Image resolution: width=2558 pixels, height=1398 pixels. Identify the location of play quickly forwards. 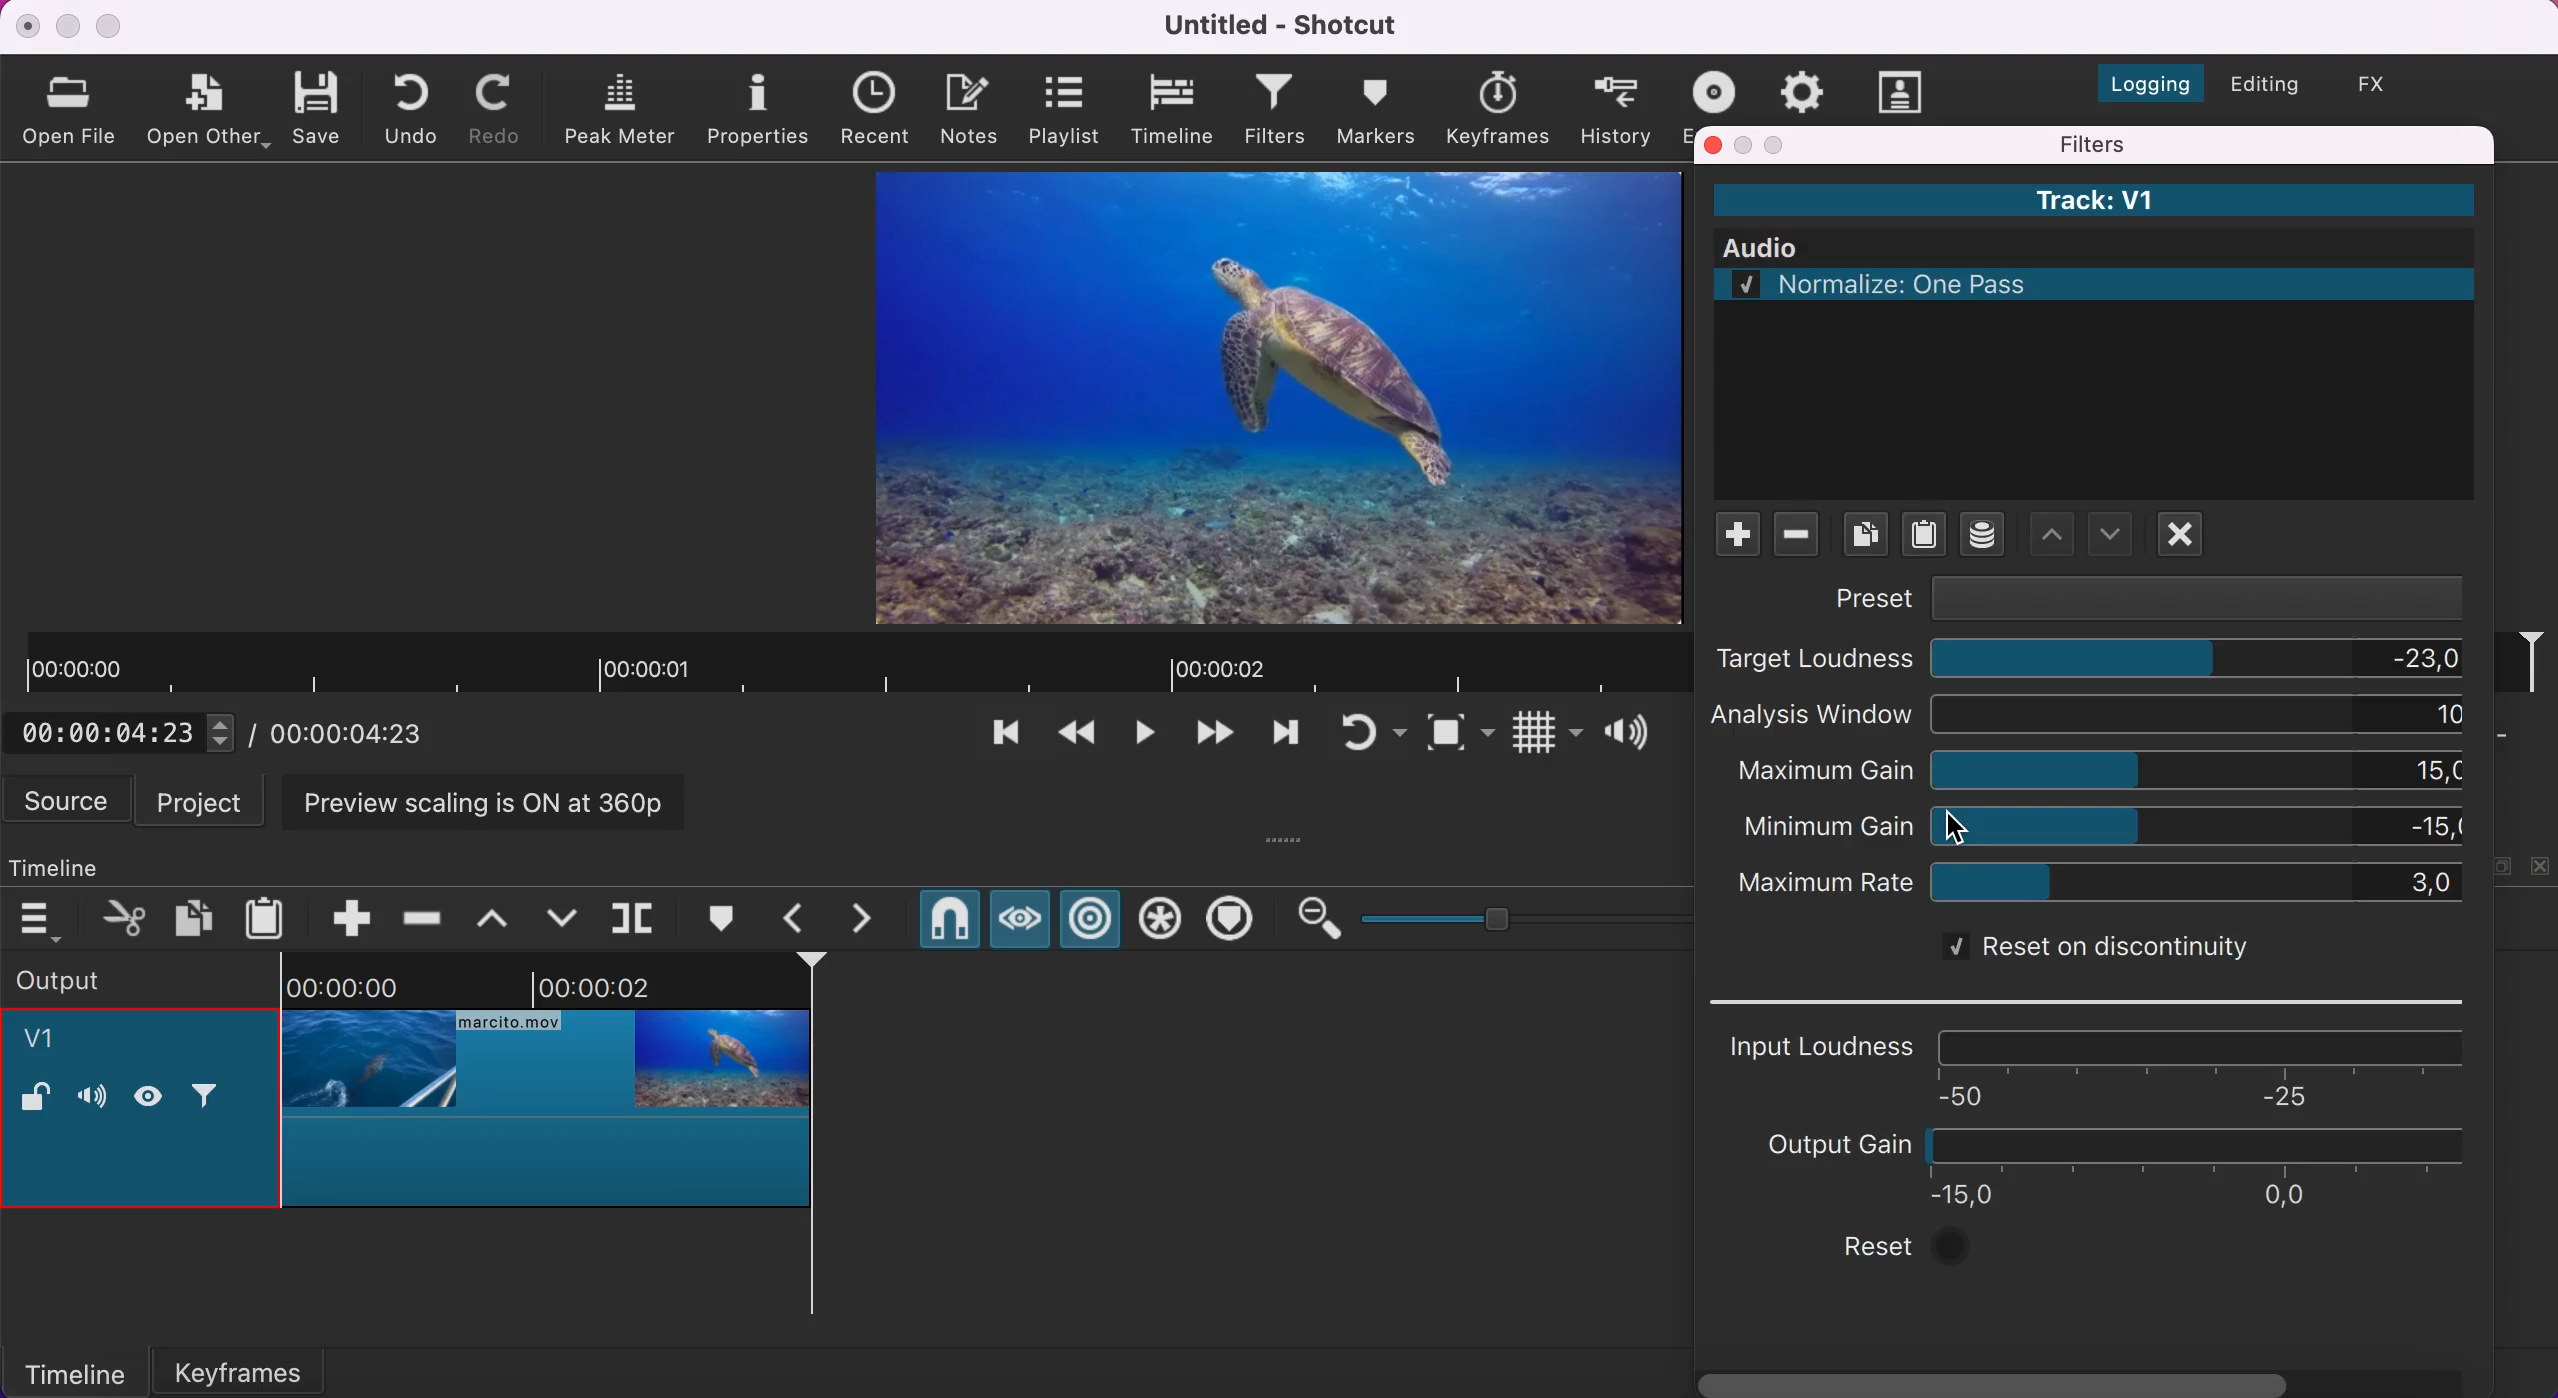
(1282, 738).